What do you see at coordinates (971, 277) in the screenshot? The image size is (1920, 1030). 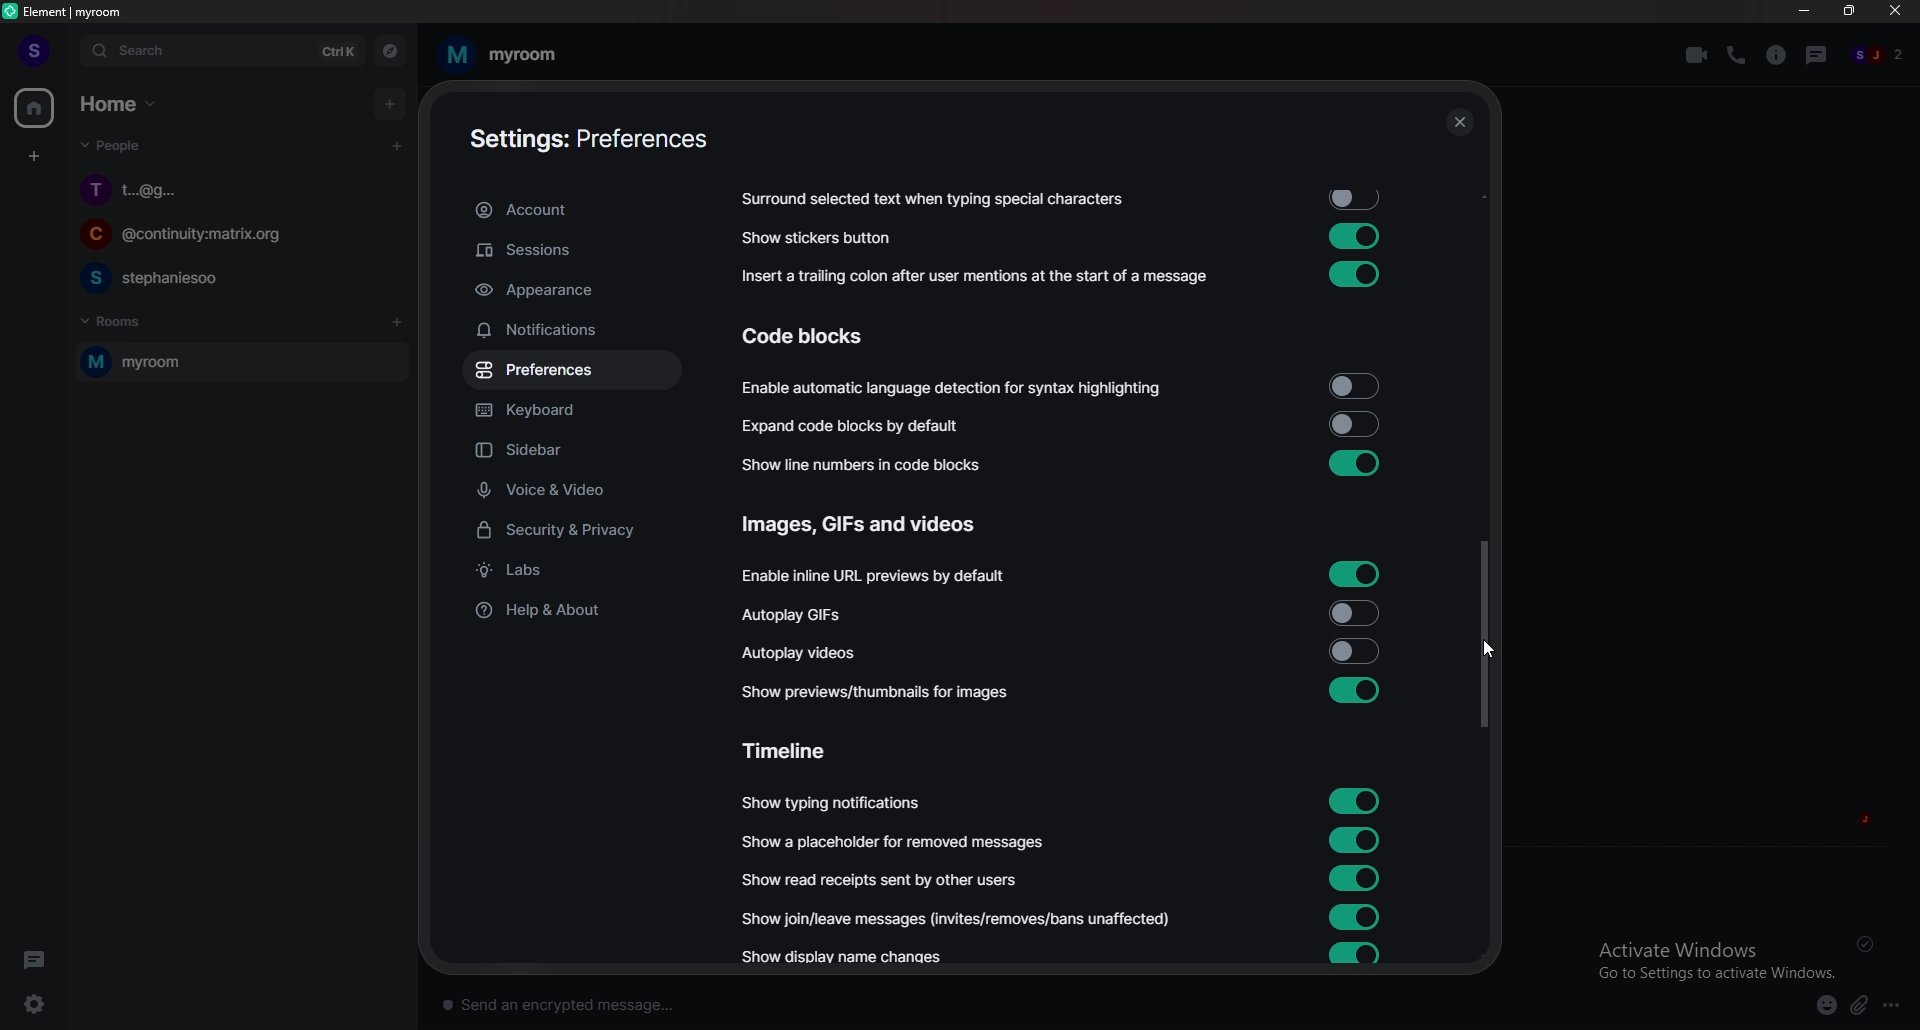 I see `insert and trailing colon` at bounding box center [971, 277].